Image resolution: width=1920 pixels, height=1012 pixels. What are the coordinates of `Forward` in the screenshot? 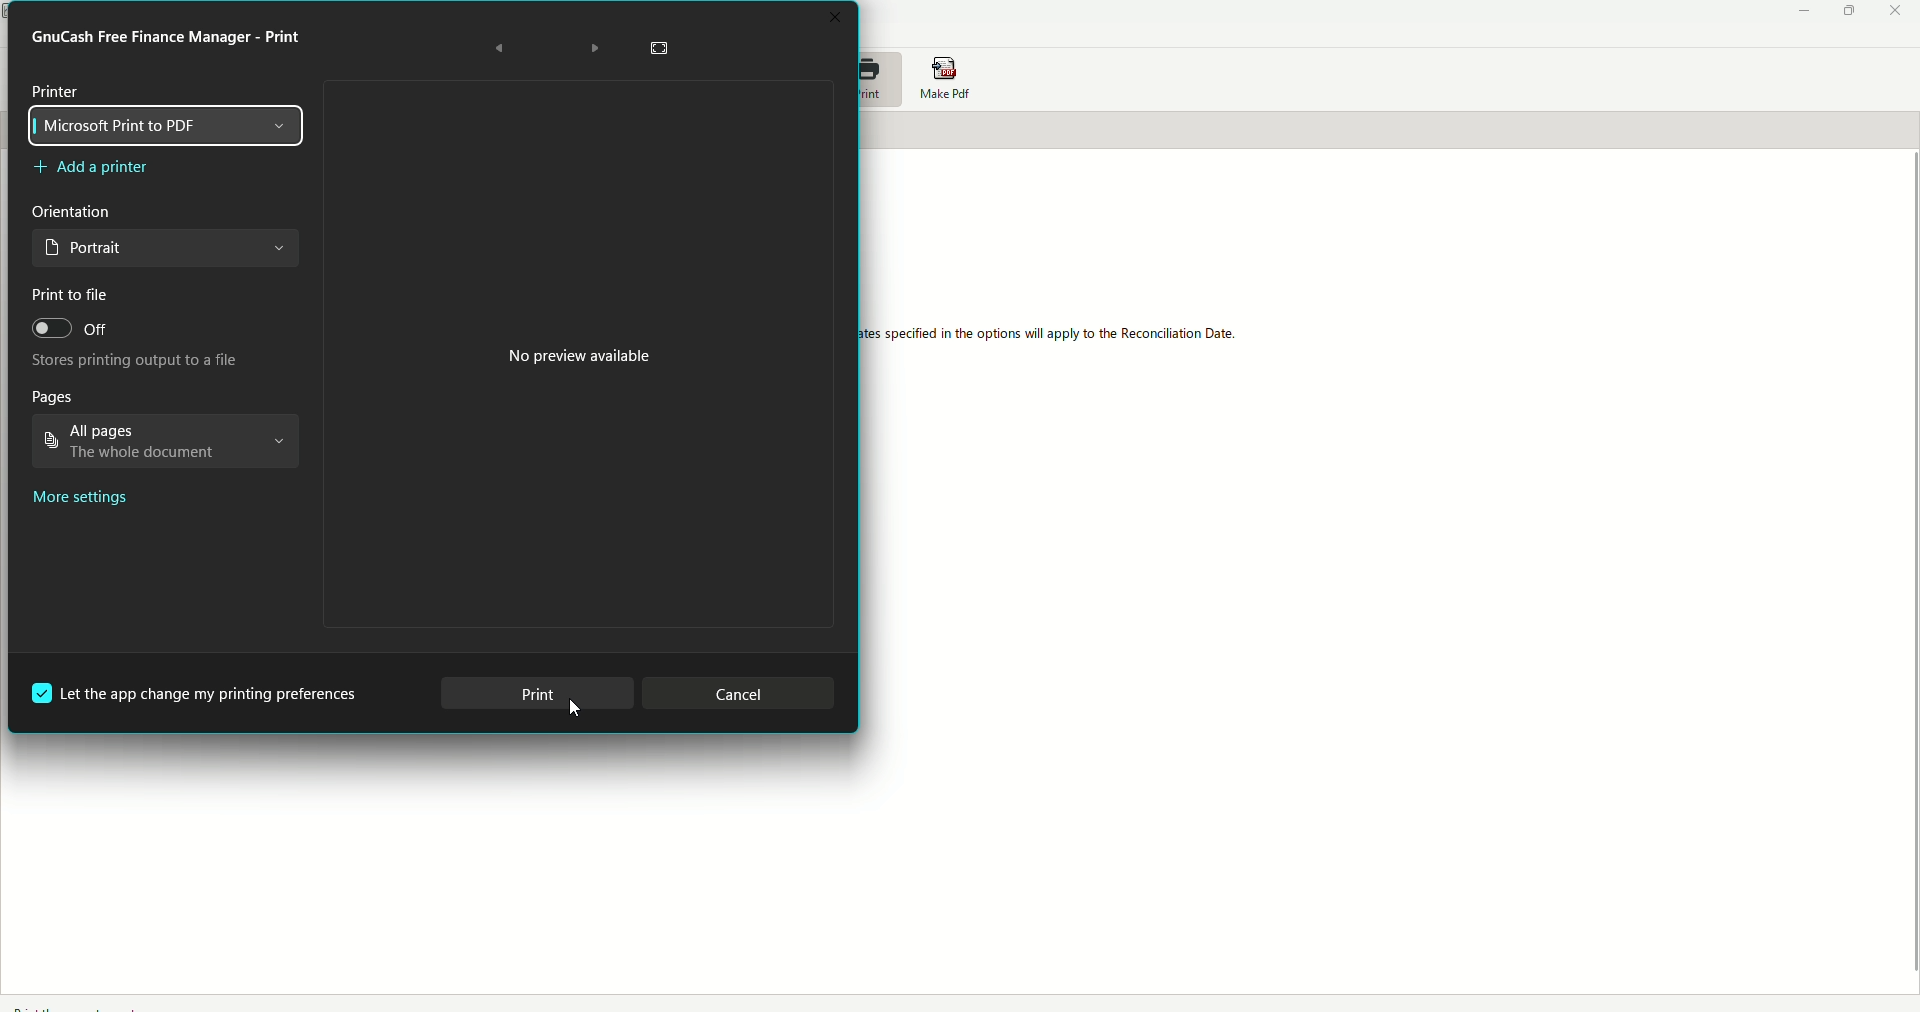 It's located at (594, 50).